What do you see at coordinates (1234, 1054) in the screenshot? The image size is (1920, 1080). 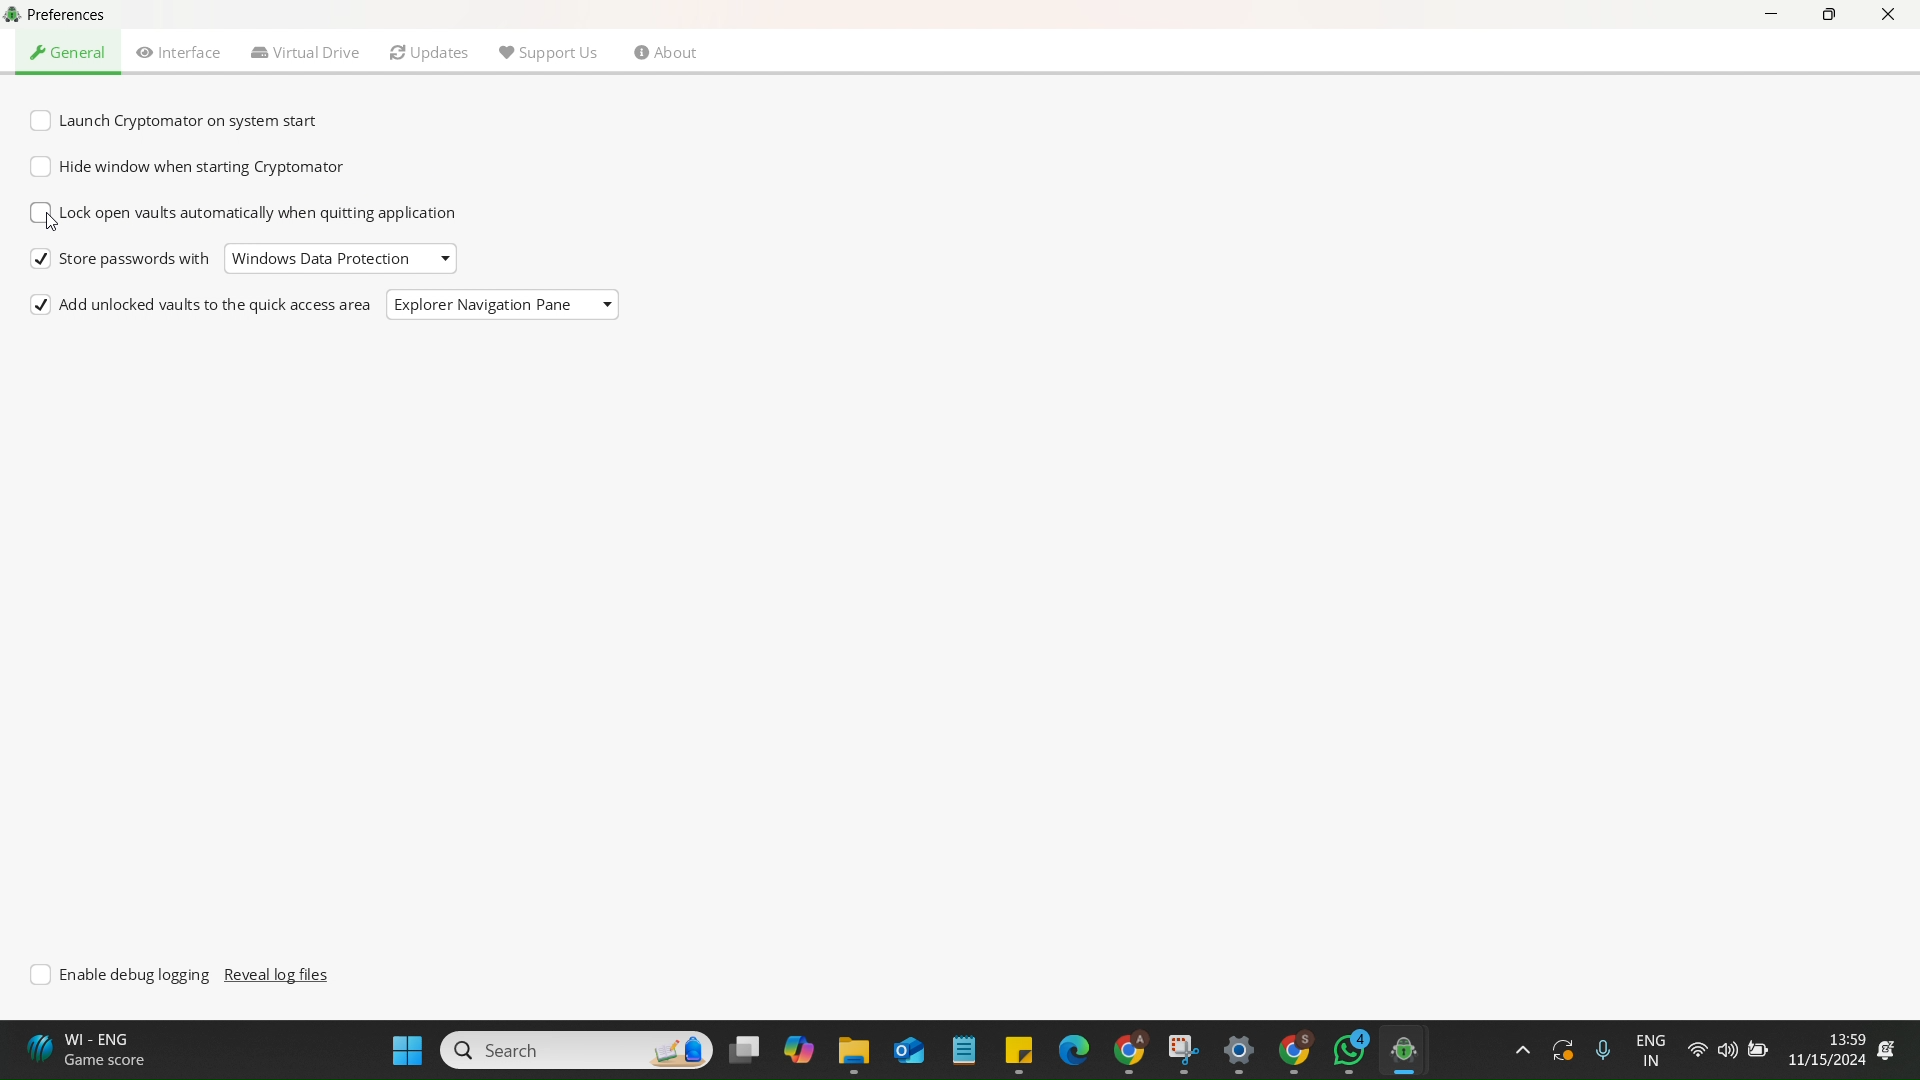 I see `Settings` at bounding box center [1234, 1054].